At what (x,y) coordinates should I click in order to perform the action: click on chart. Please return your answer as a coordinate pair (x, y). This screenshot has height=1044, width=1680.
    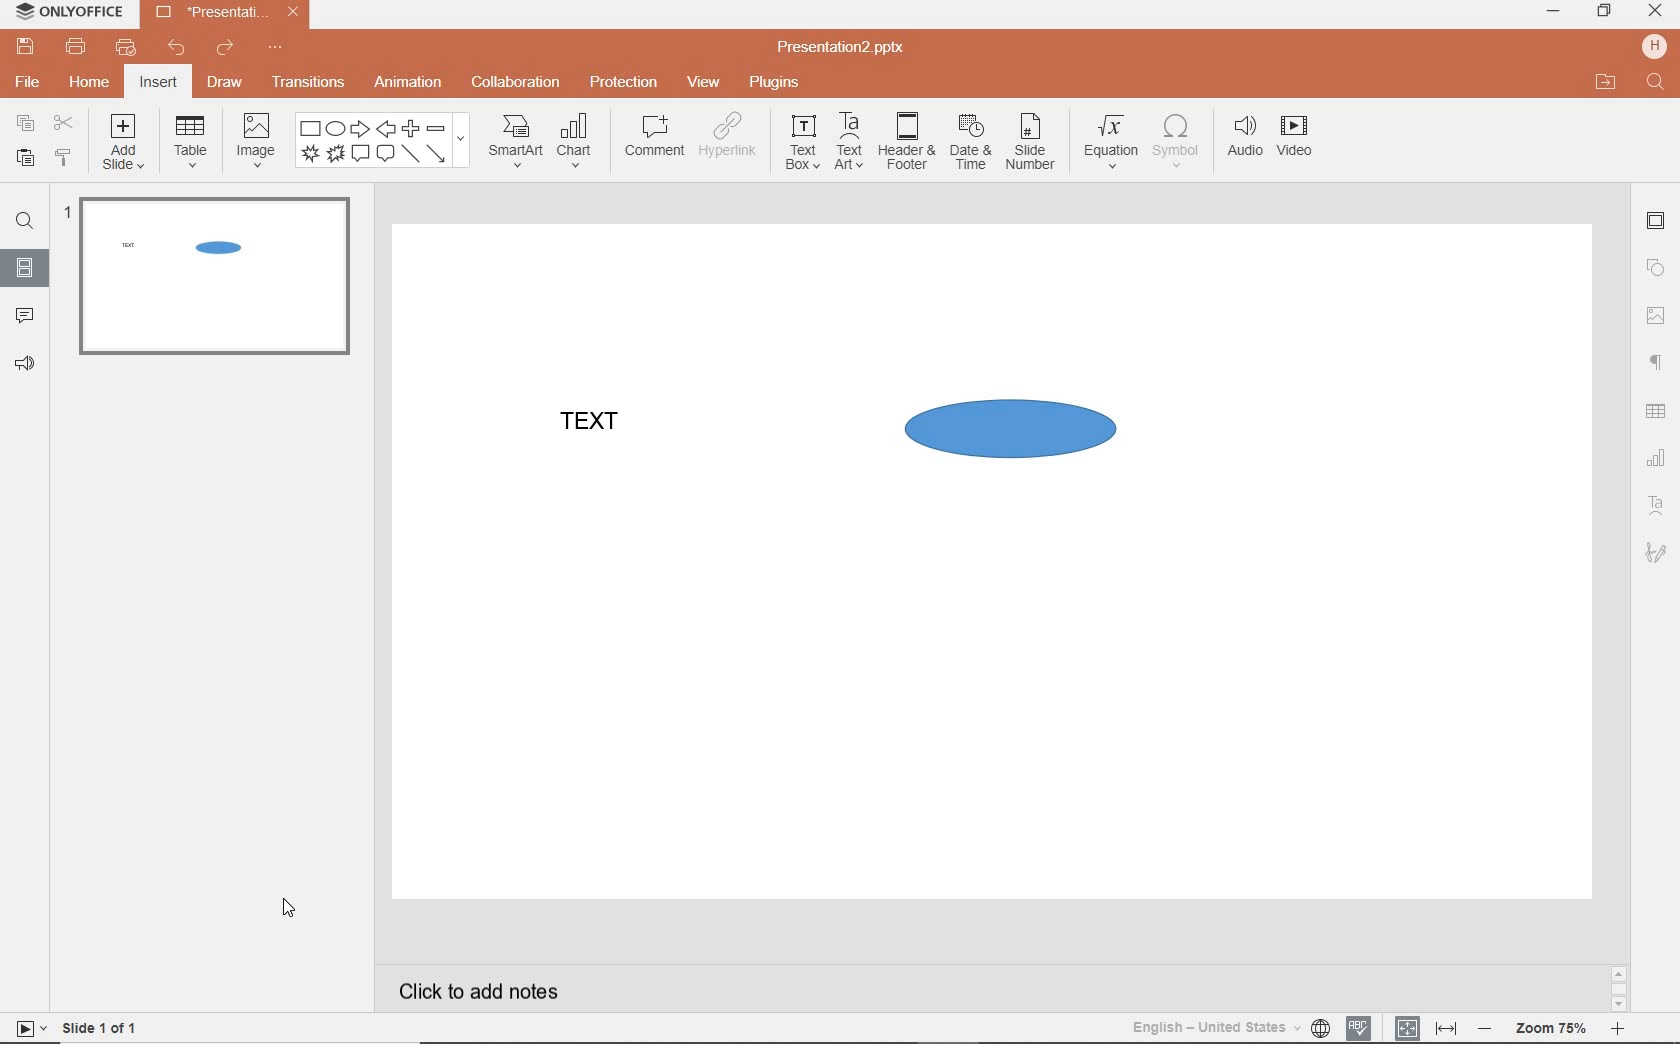
    Looking at the image, I should click on (579, 139).